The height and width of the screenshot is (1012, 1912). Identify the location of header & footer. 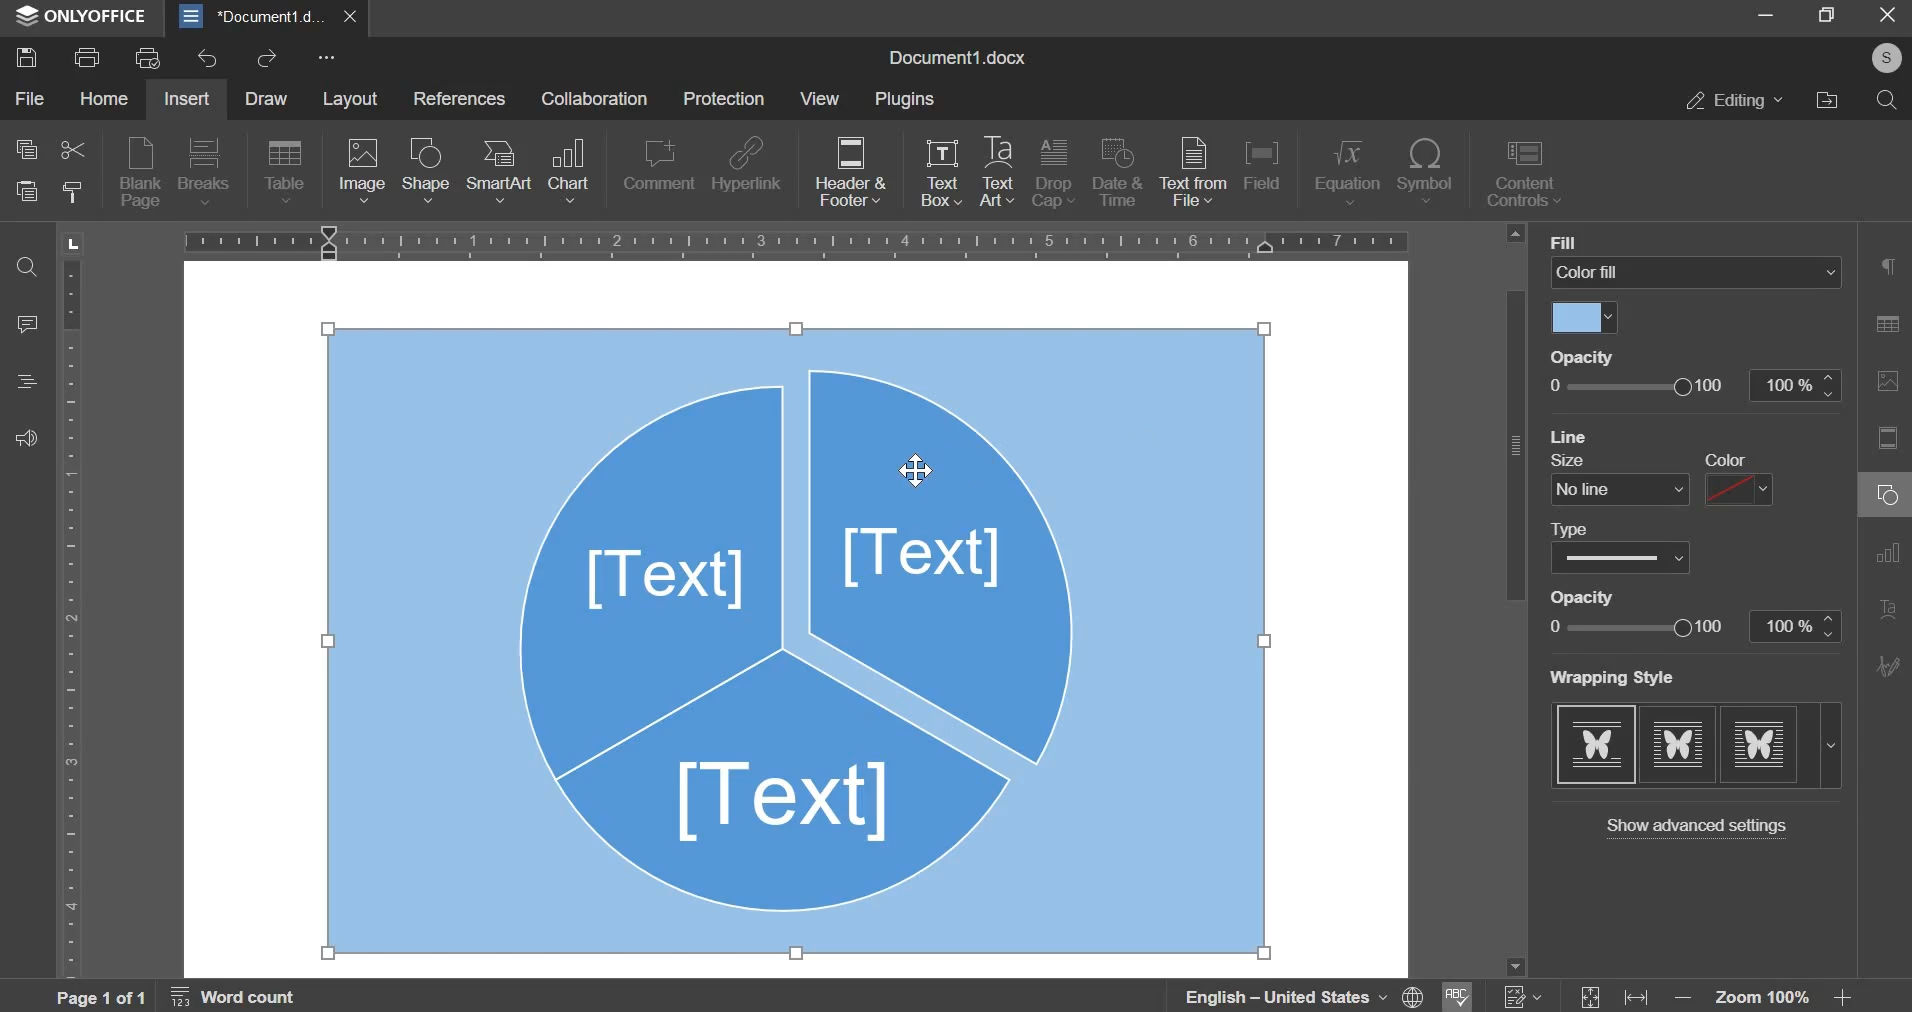
(851, 173).